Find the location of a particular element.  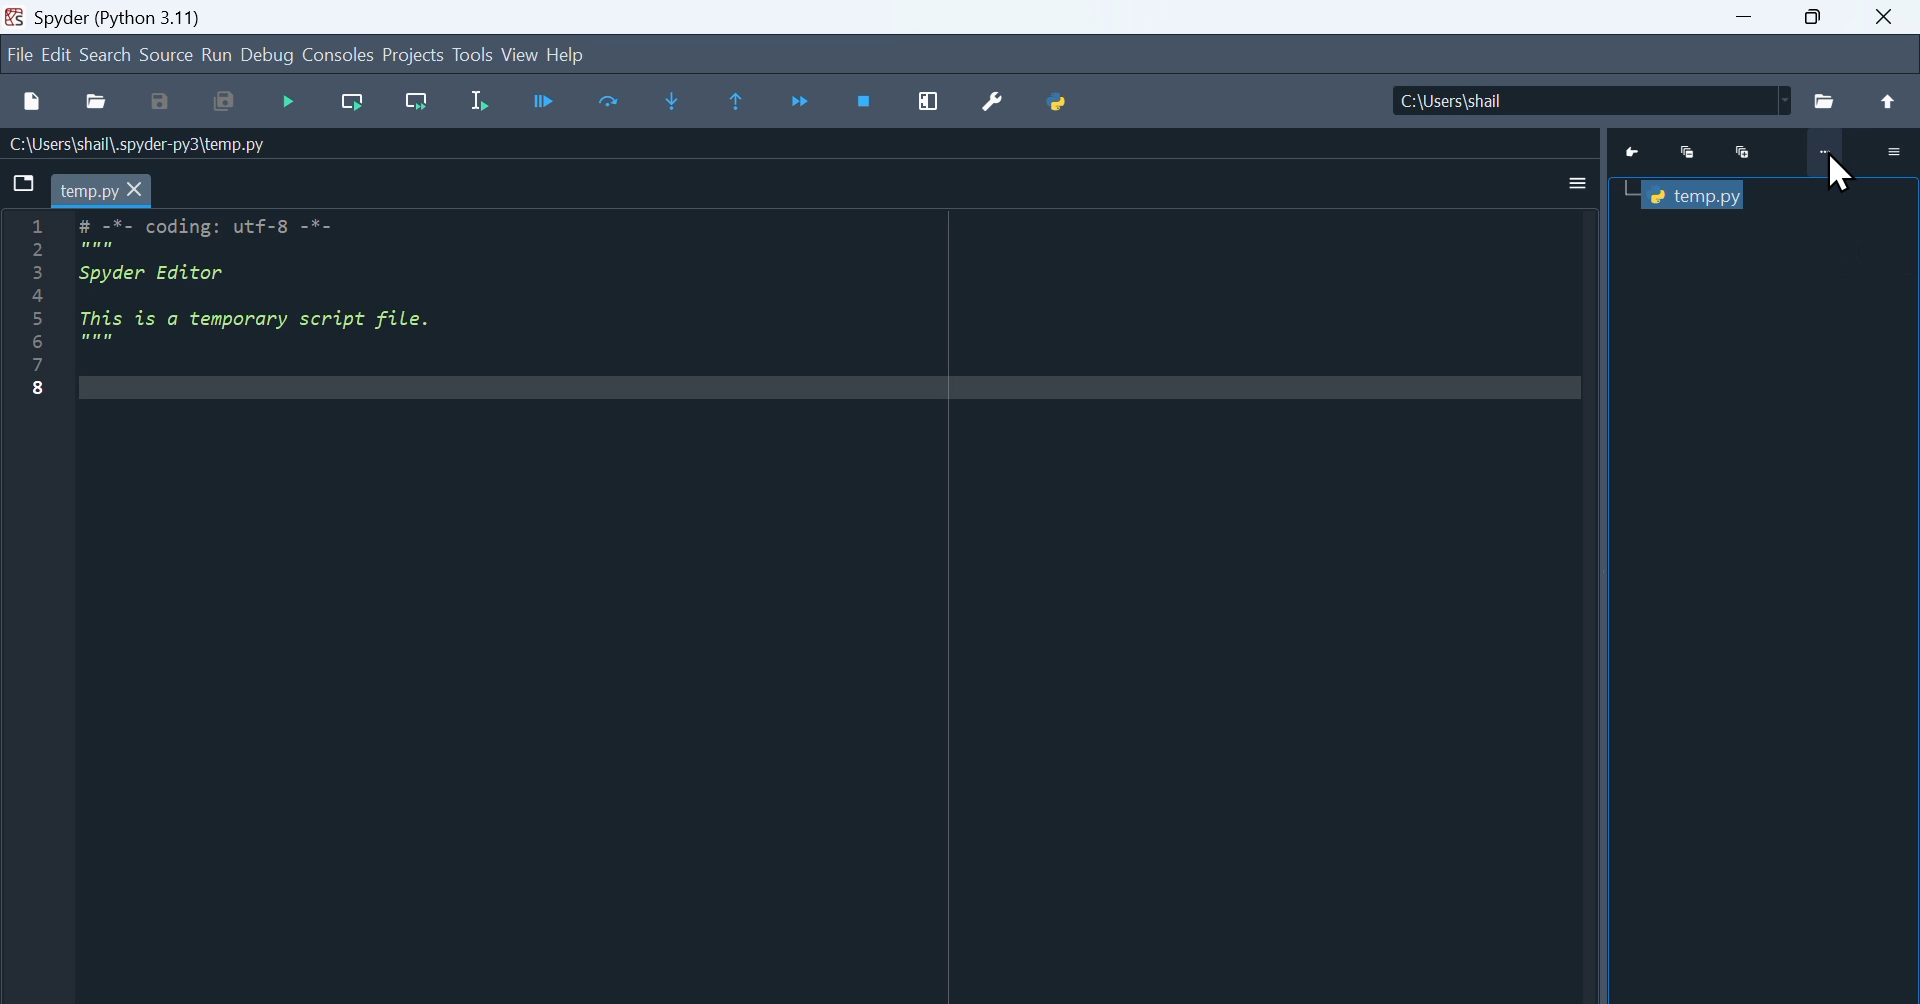

Debugging is located at coordinates (292, 105).